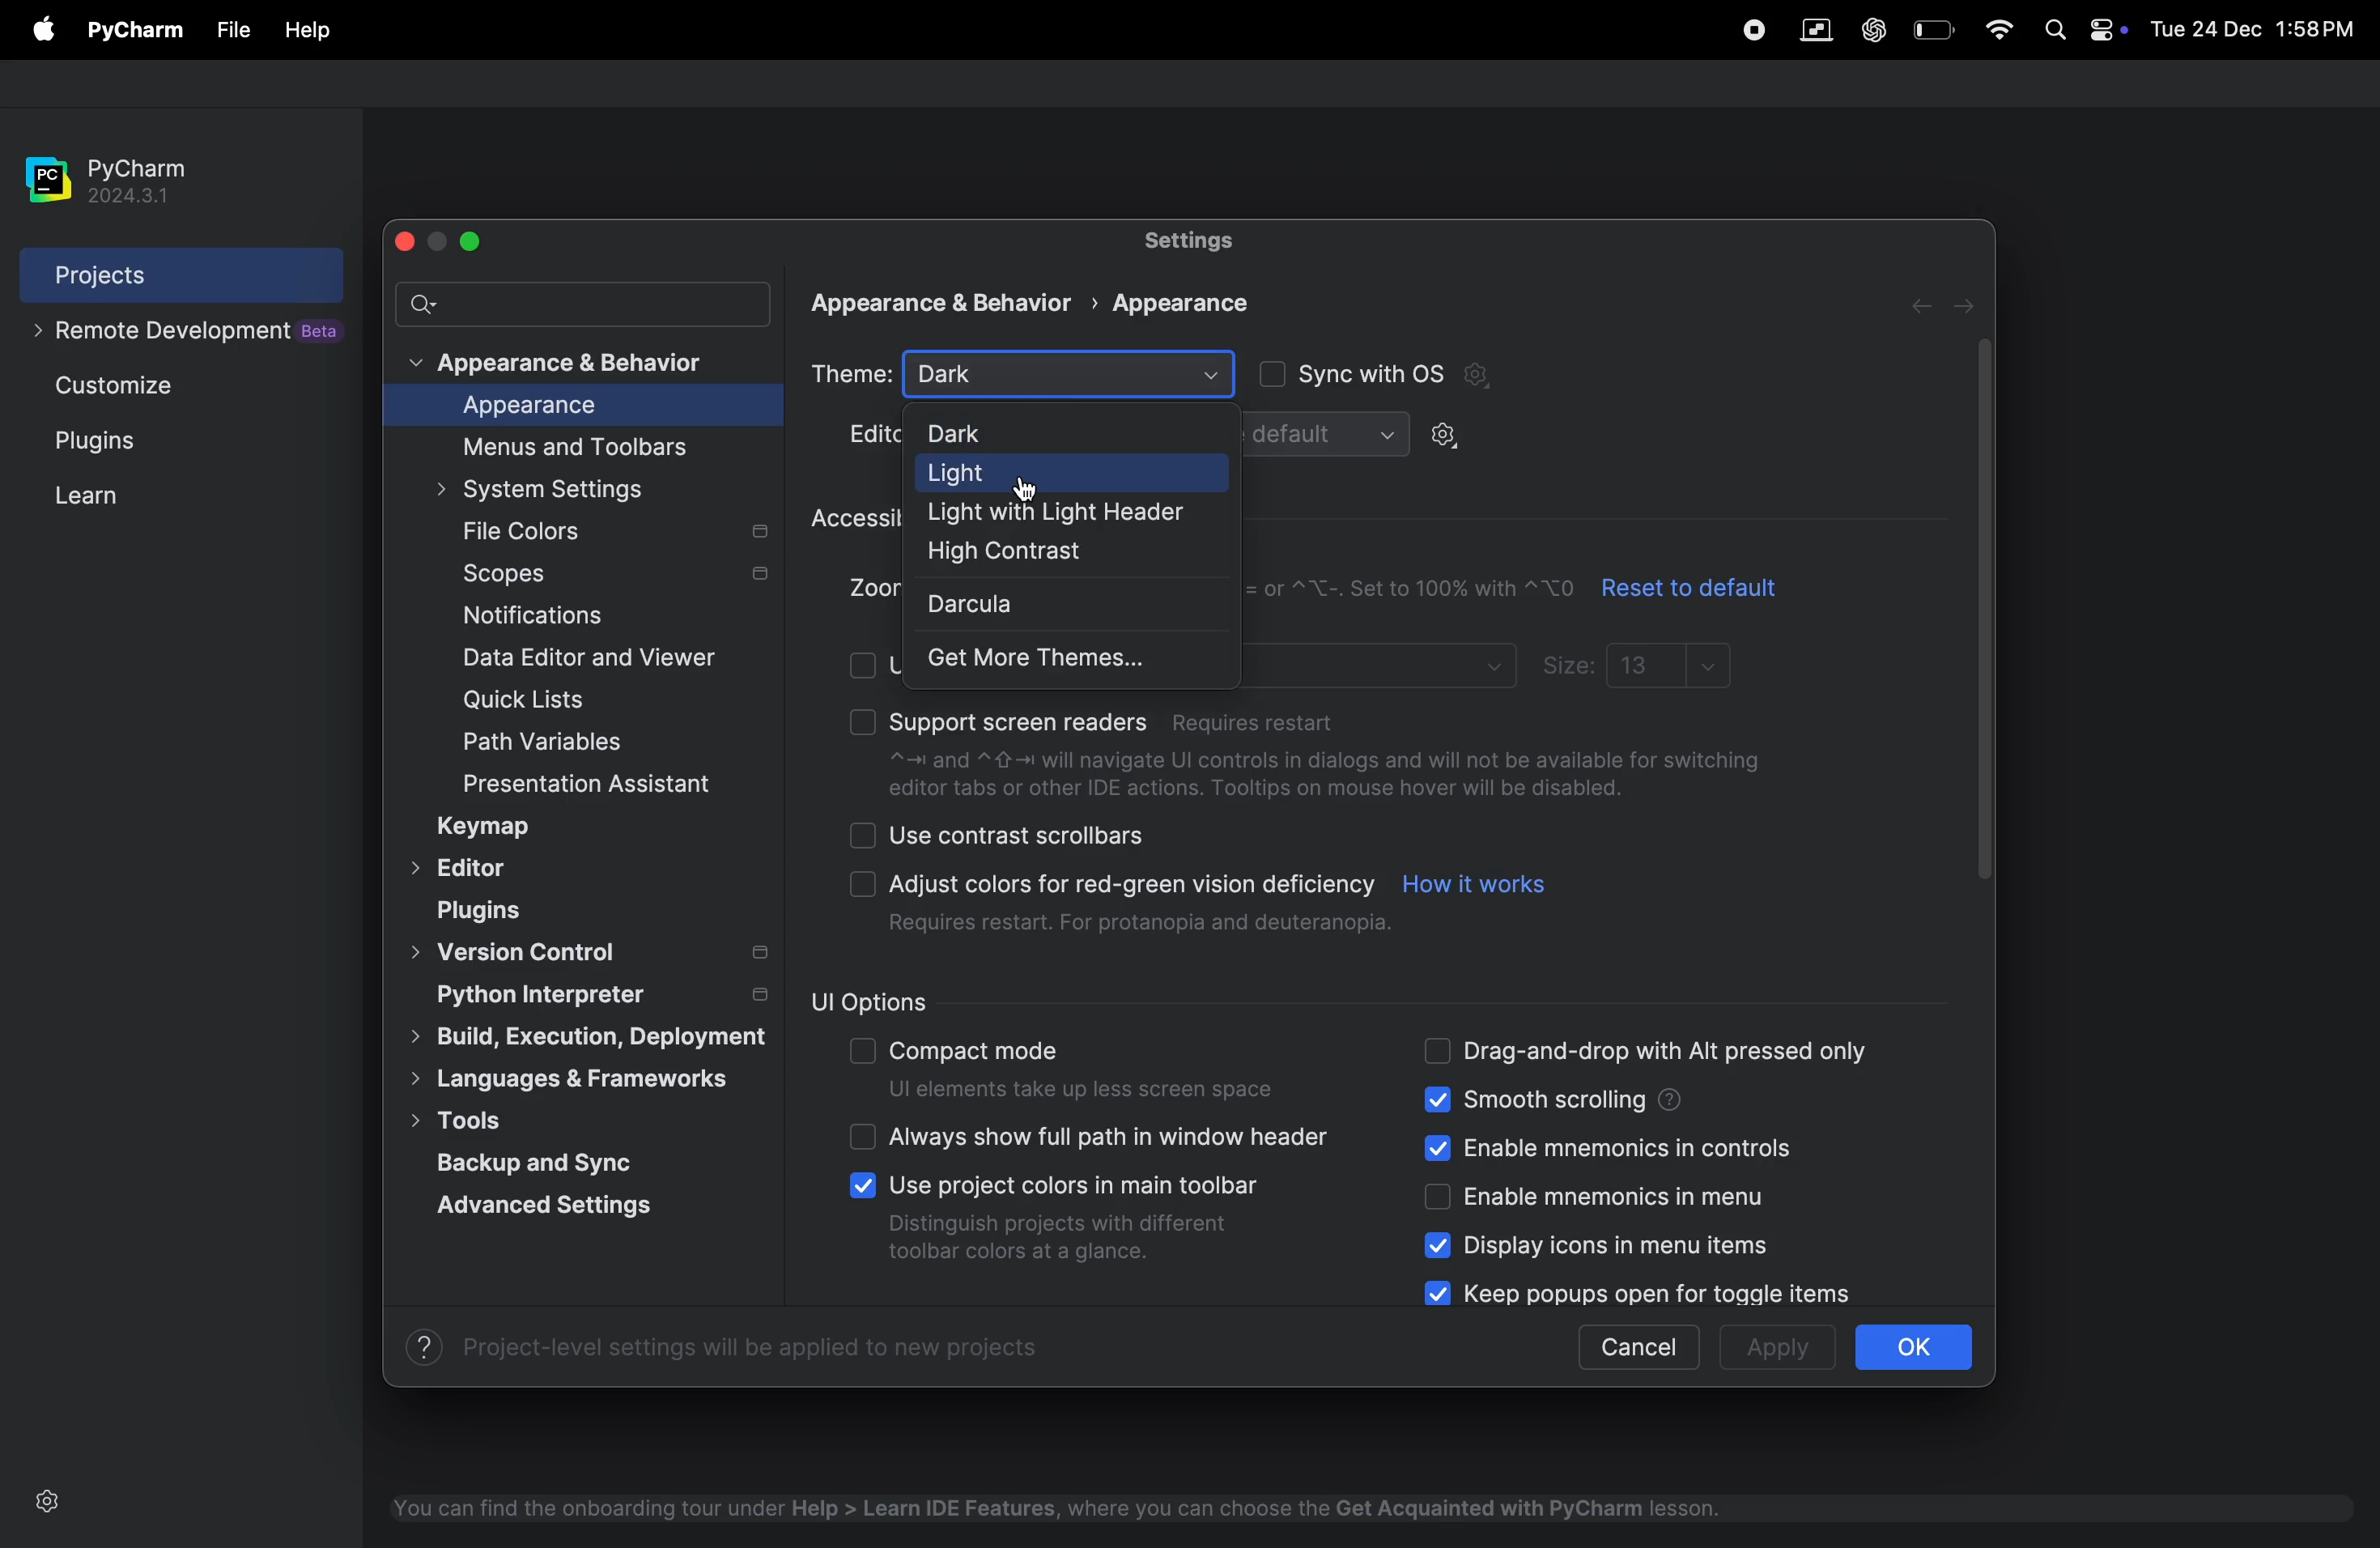  Describe the element at coordinates (482, 1123) in the screenshot. I see `tools` at that location.